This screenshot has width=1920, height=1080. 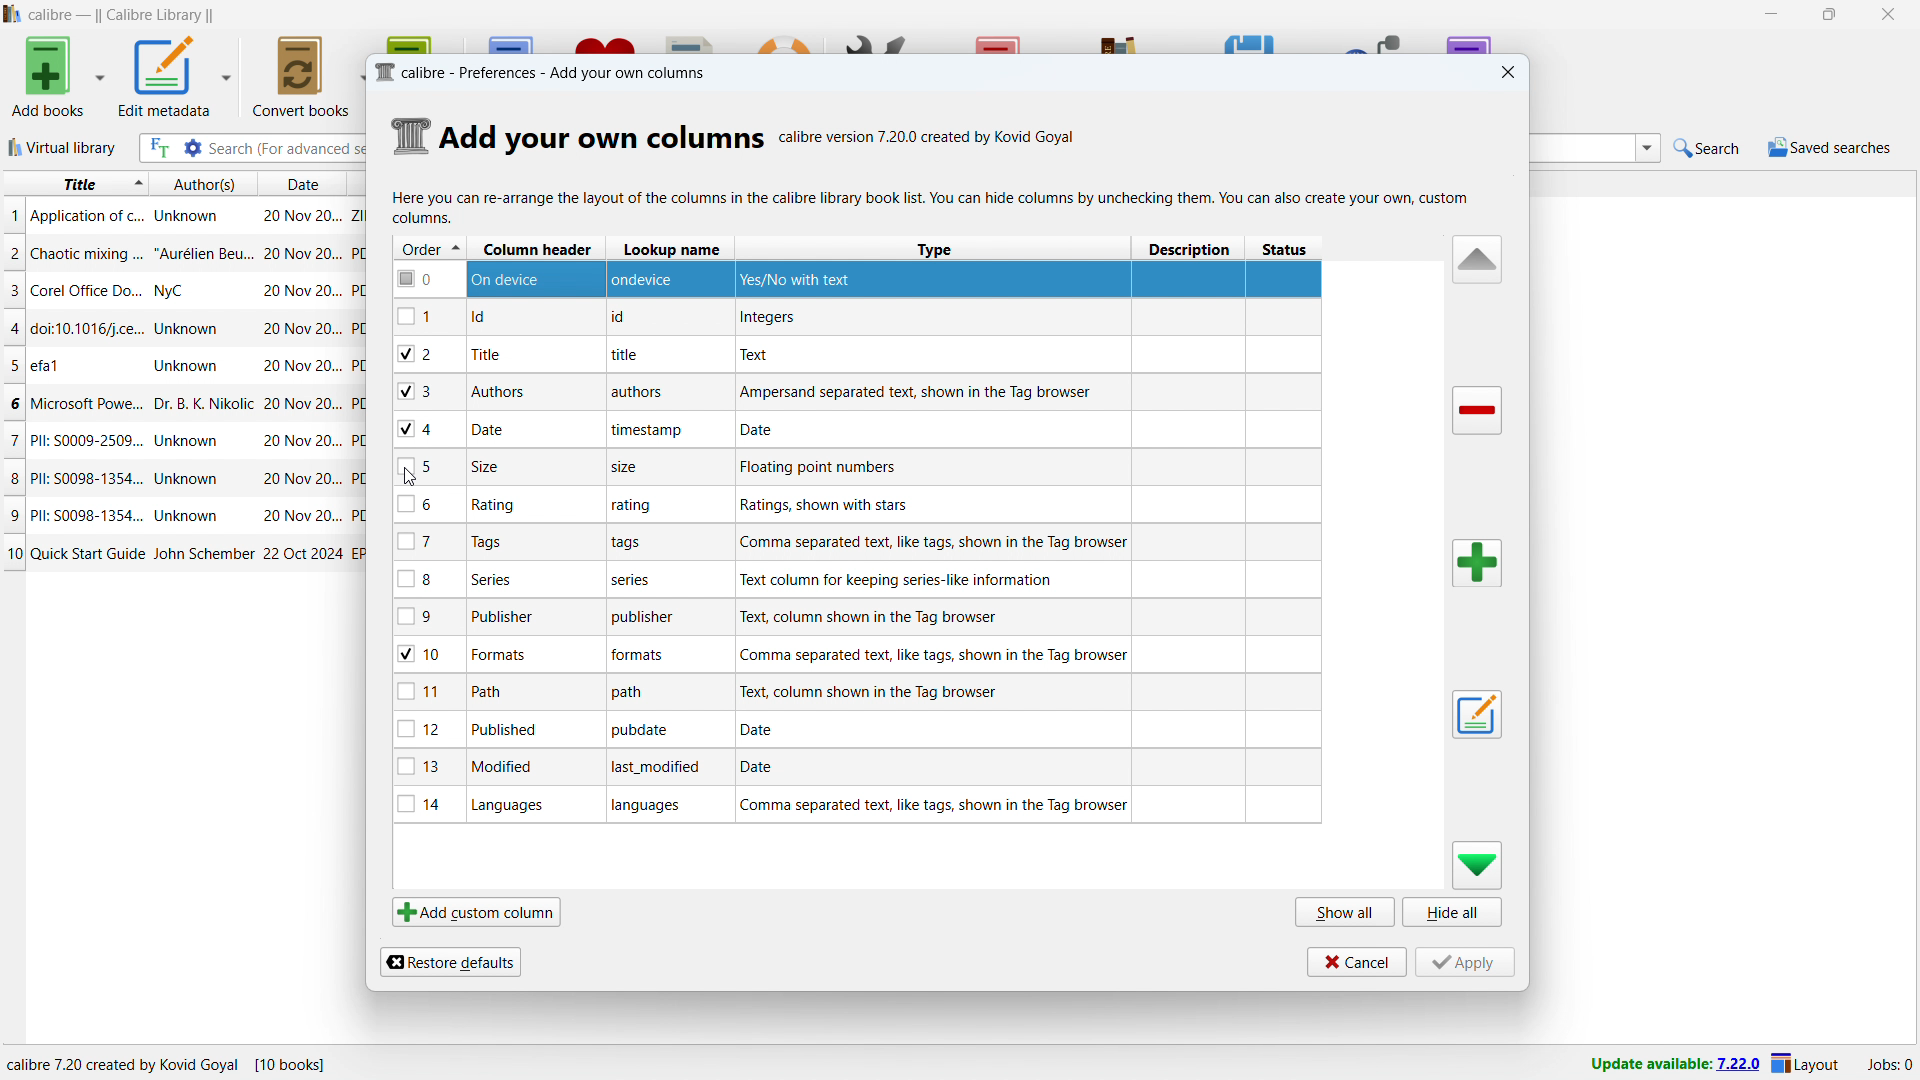 I want to click on last_modified, so click(x=660, y=769).